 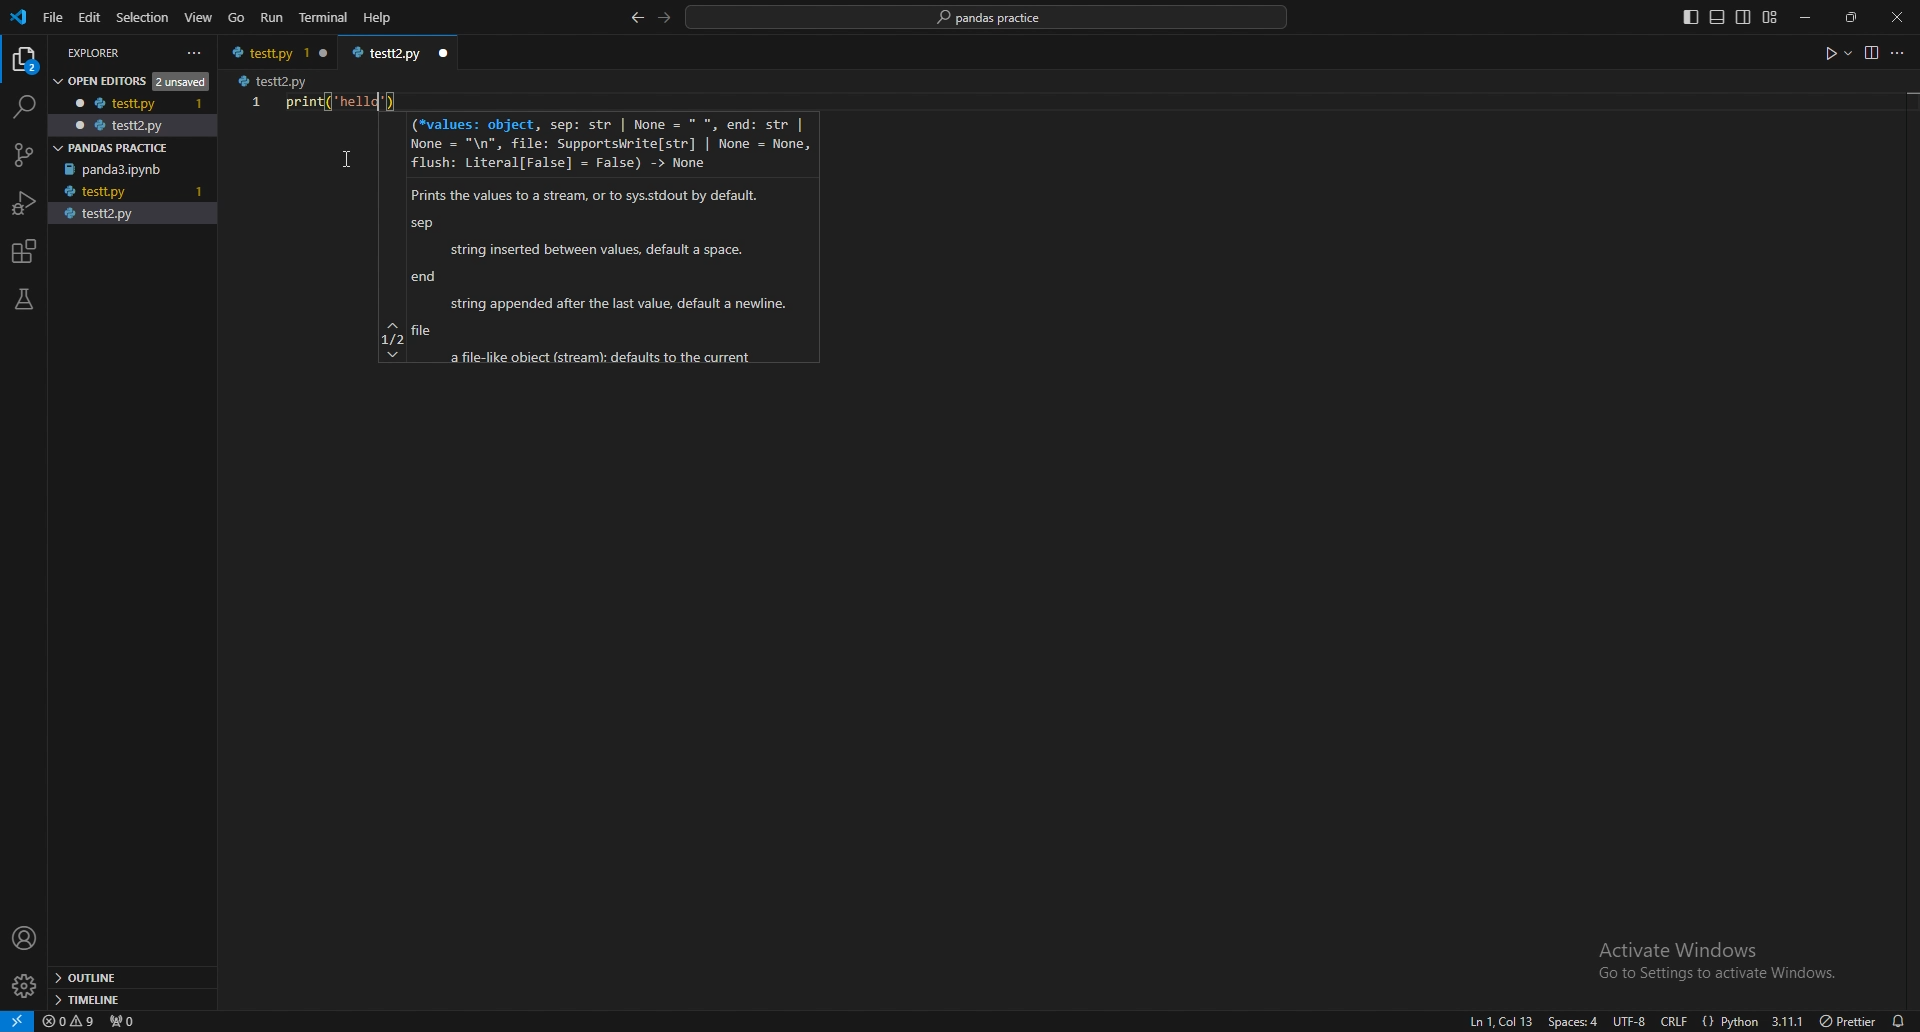 What do you see at coordinates (1710, 959) in the screenshot?
I see `Activate Windows
Go to Settings to activate Windows.` at bounding box center [1710, 959].